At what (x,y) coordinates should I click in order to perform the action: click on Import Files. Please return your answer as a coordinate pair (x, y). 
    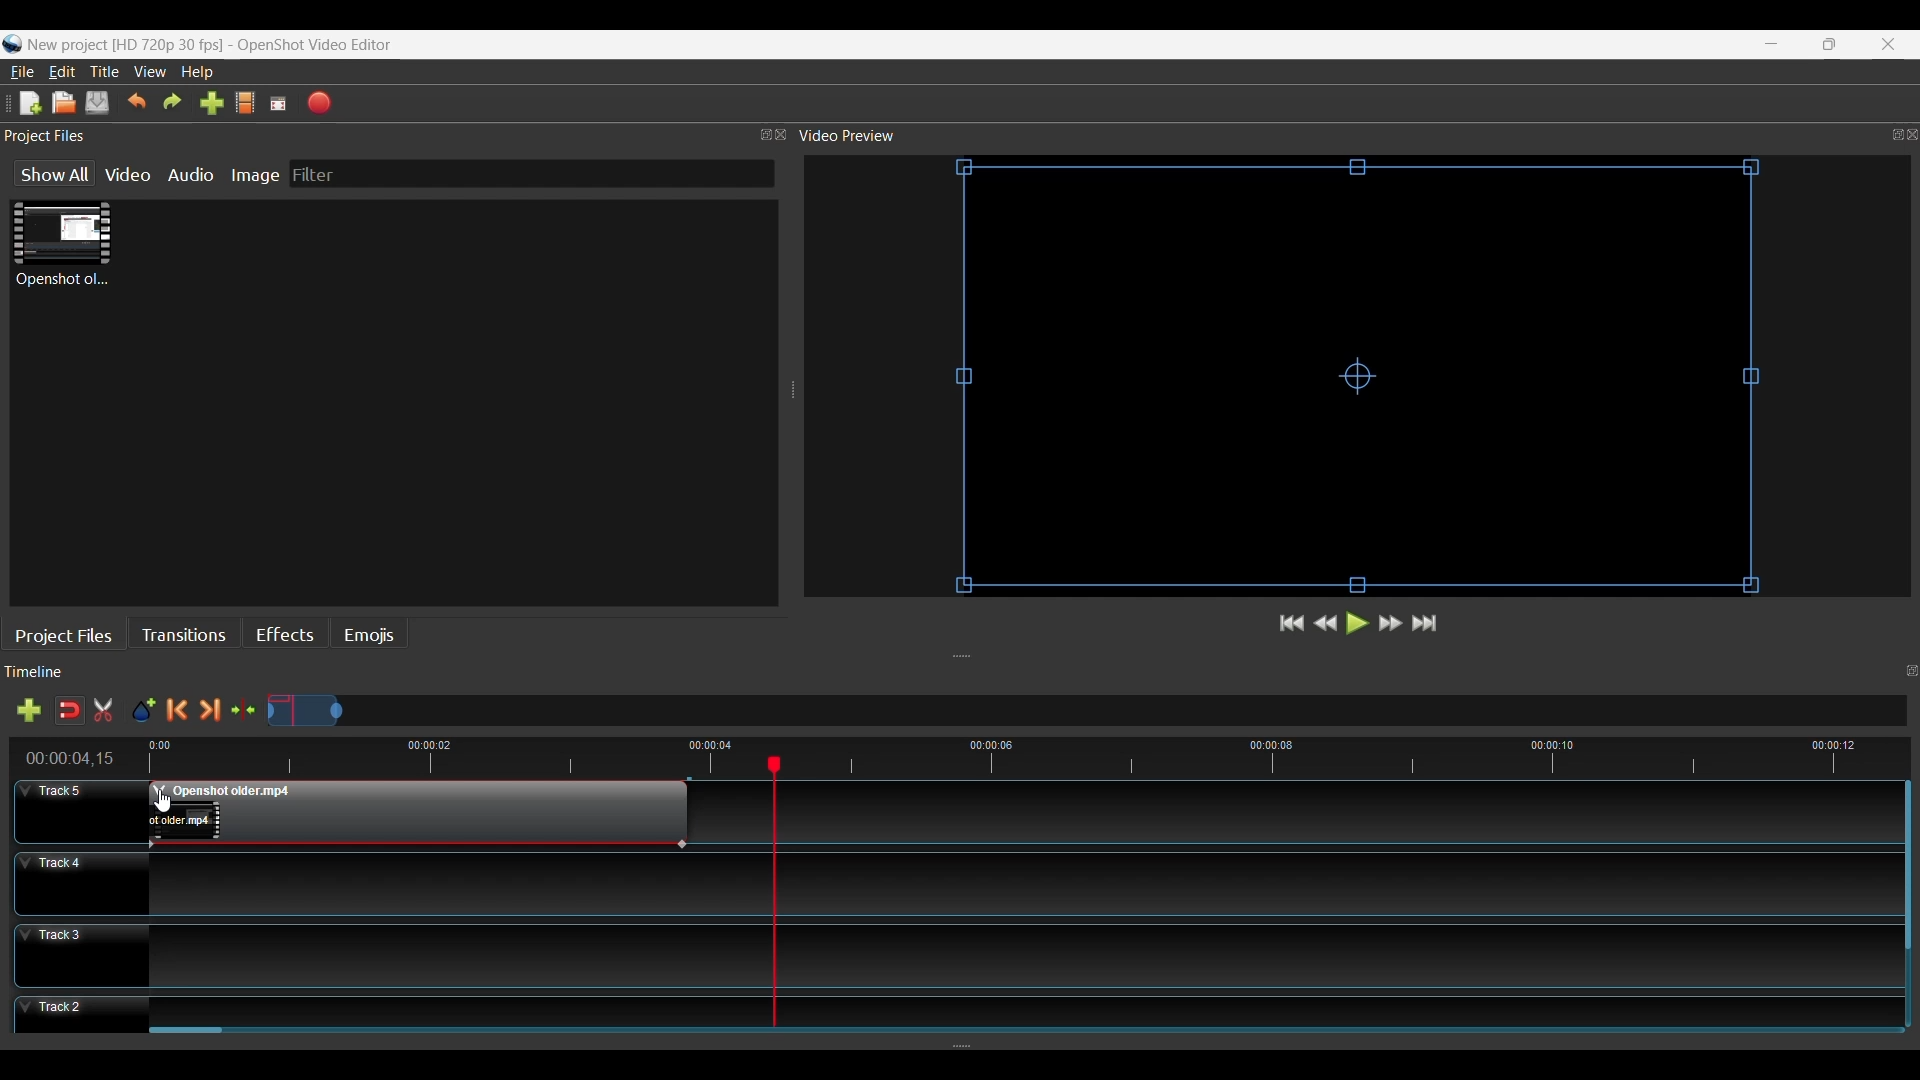
    Looking at the image, I should click on (211, 106).